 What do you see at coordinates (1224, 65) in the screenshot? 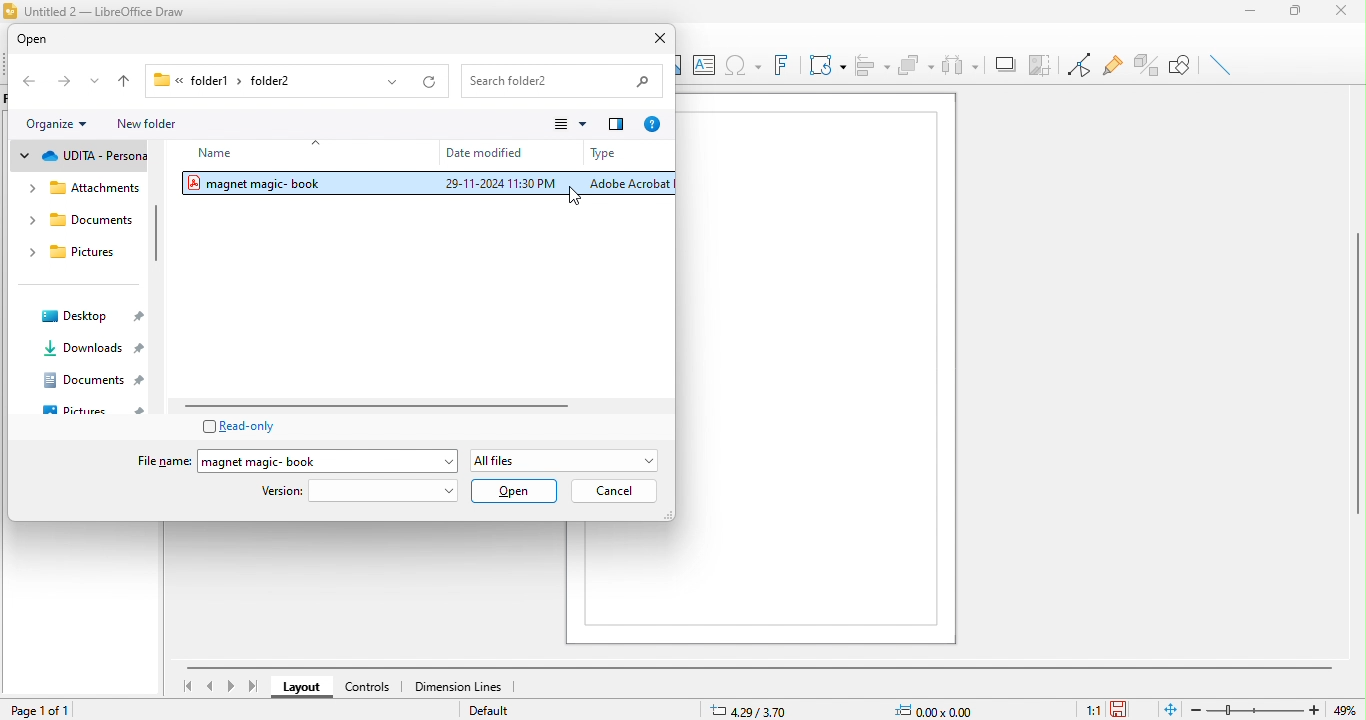
I see `insert line` at bounding box center [1224, 65].